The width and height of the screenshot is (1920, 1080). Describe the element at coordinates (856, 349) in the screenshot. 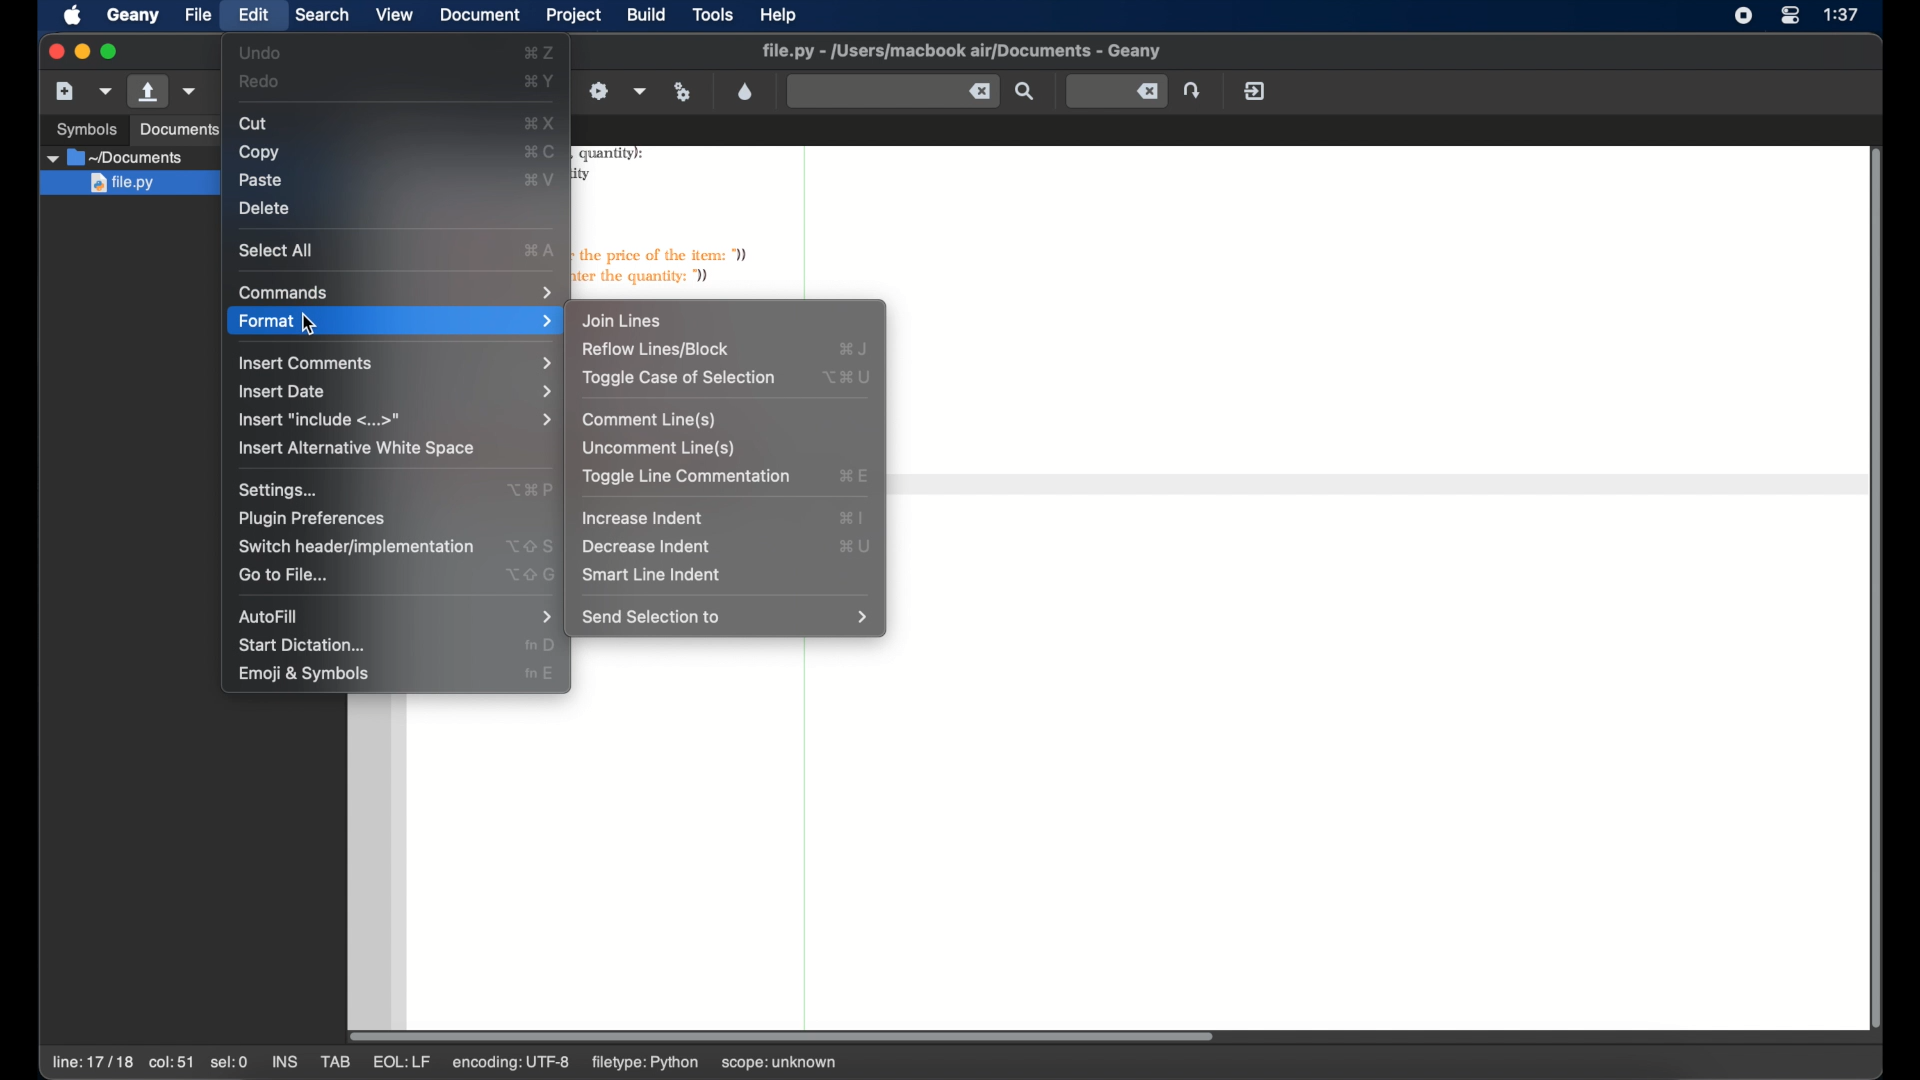

I see `reflow lines/block` at that location.